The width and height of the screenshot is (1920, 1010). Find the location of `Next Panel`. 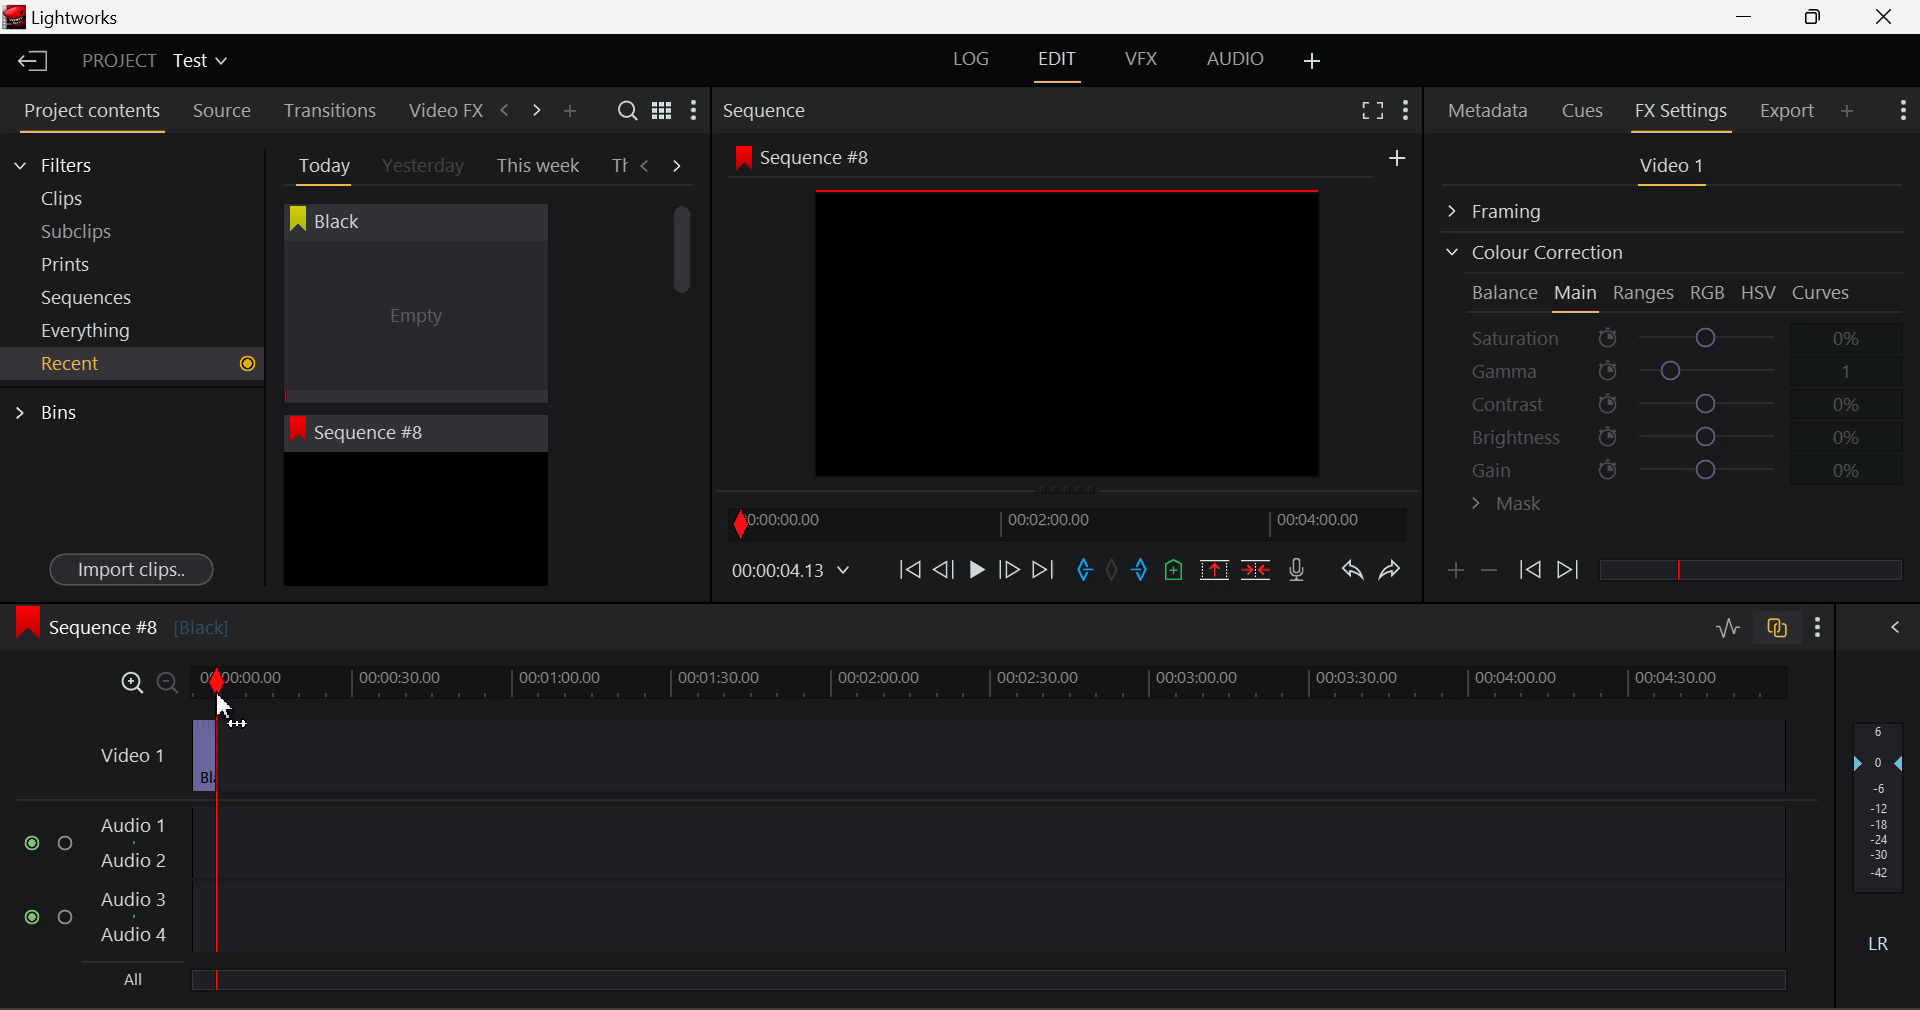

Next Panel is located at coordinates (533, 109).